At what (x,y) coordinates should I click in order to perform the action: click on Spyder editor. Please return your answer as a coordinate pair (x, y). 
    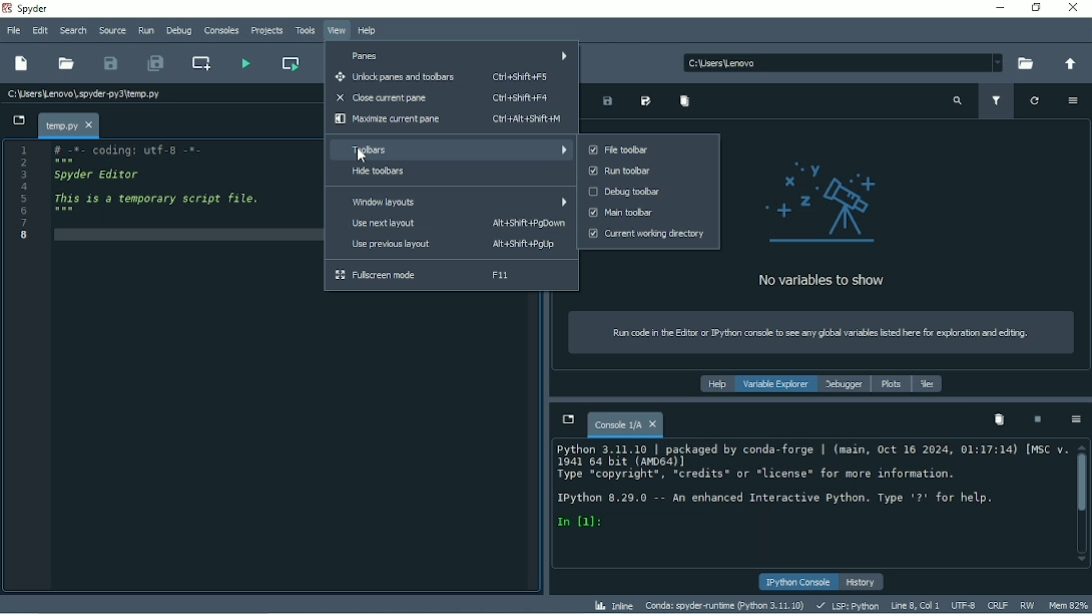
    Looking at the image, I should click on (100, 175).